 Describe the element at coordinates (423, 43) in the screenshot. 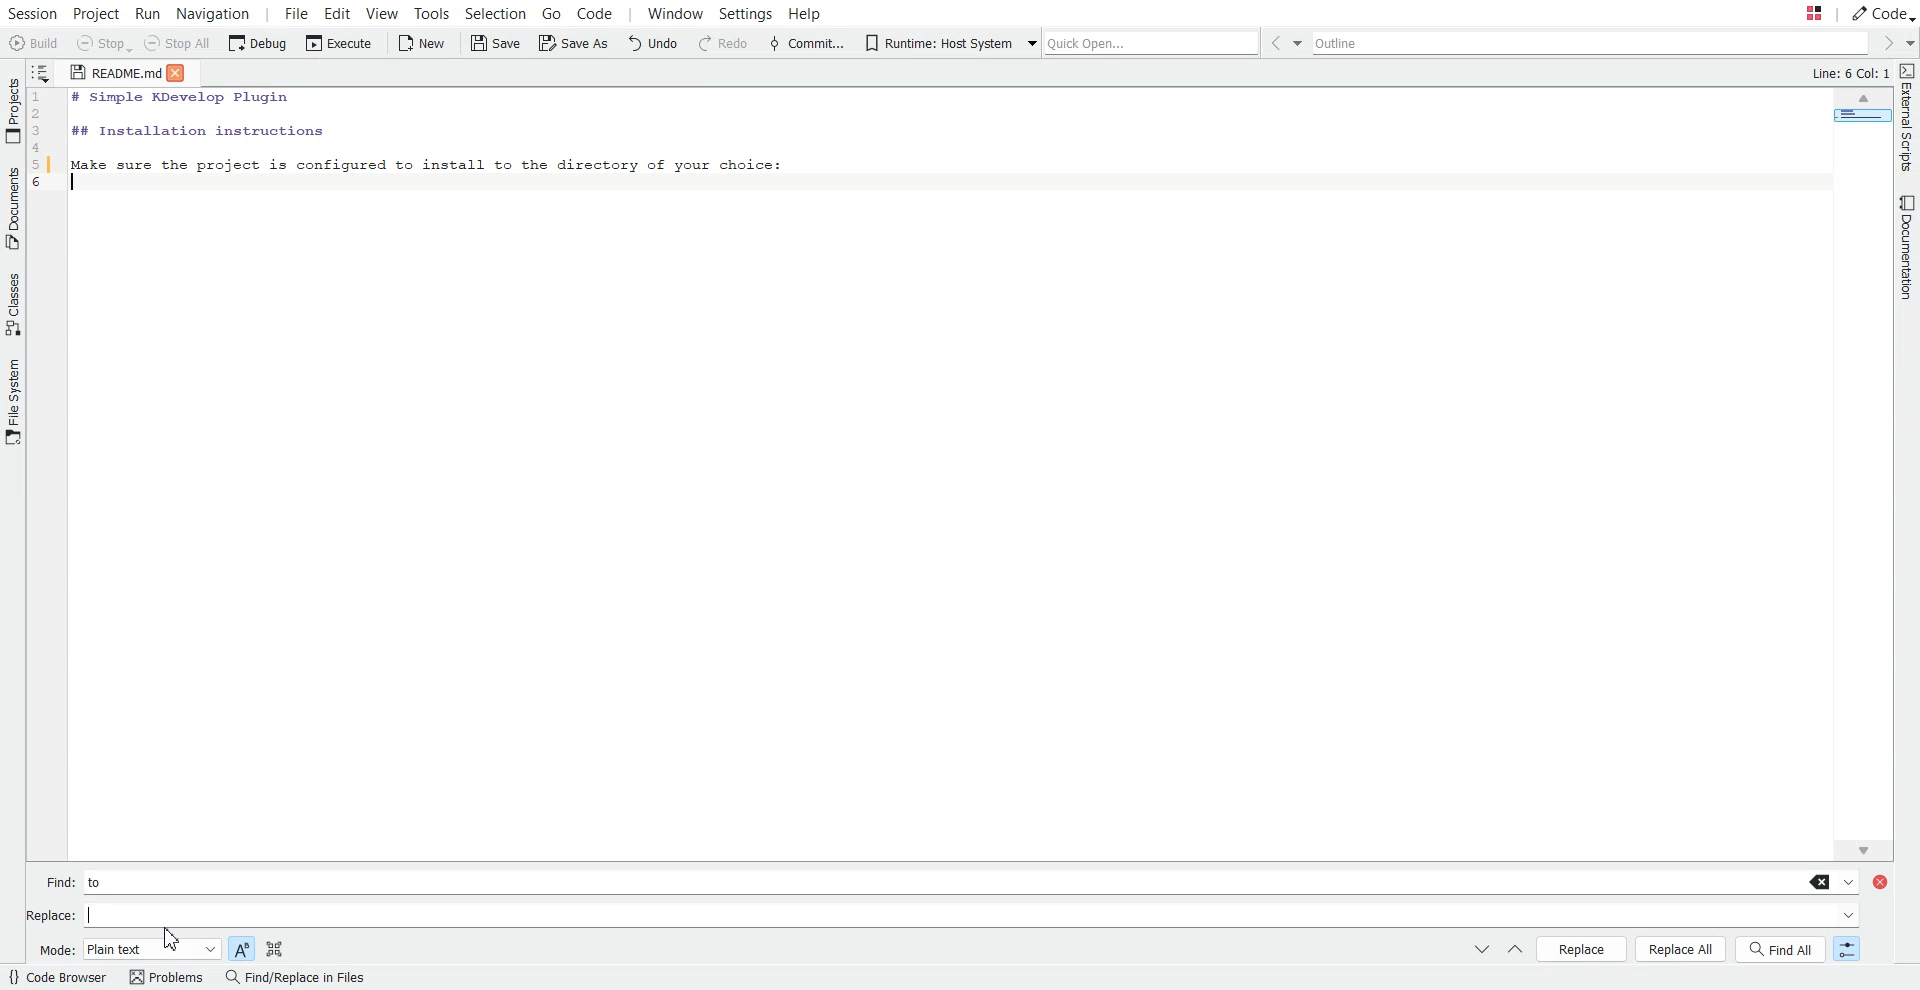

I see `New` at that location.